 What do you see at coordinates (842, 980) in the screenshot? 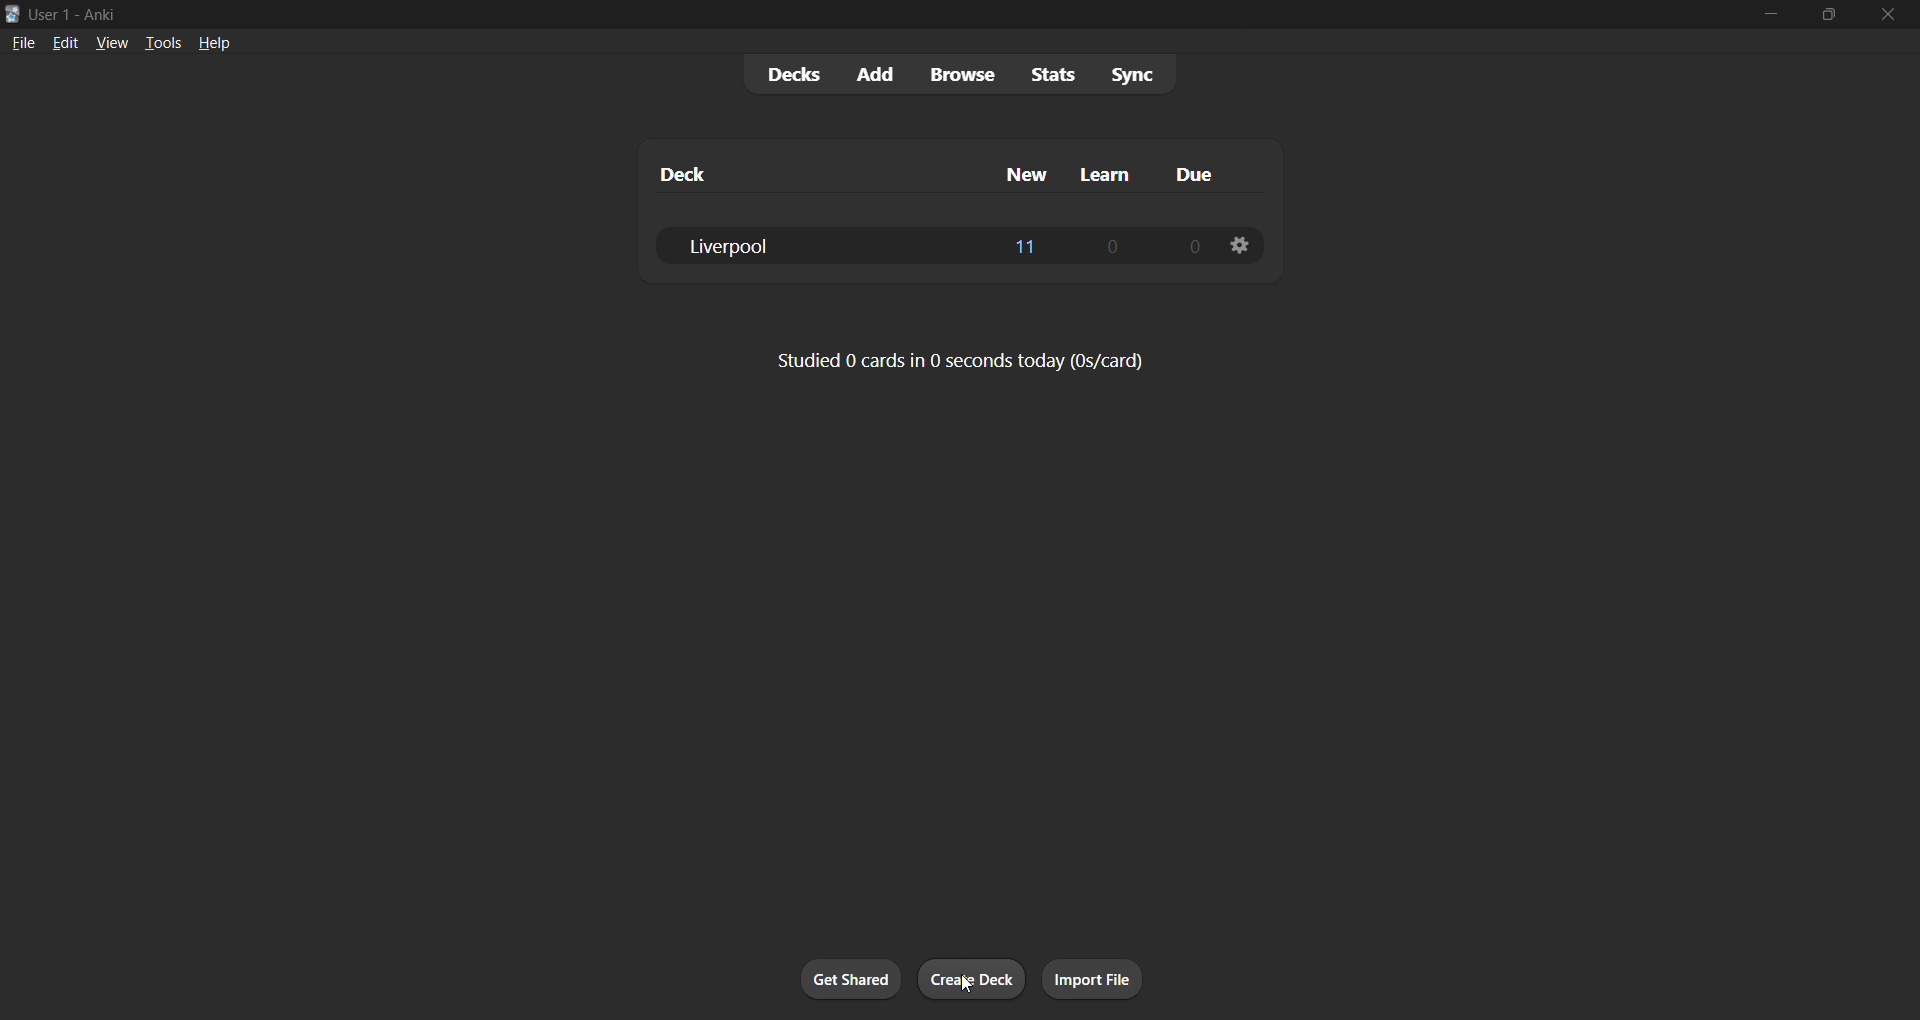
I see `get shared` at bounding box center [842, 980].